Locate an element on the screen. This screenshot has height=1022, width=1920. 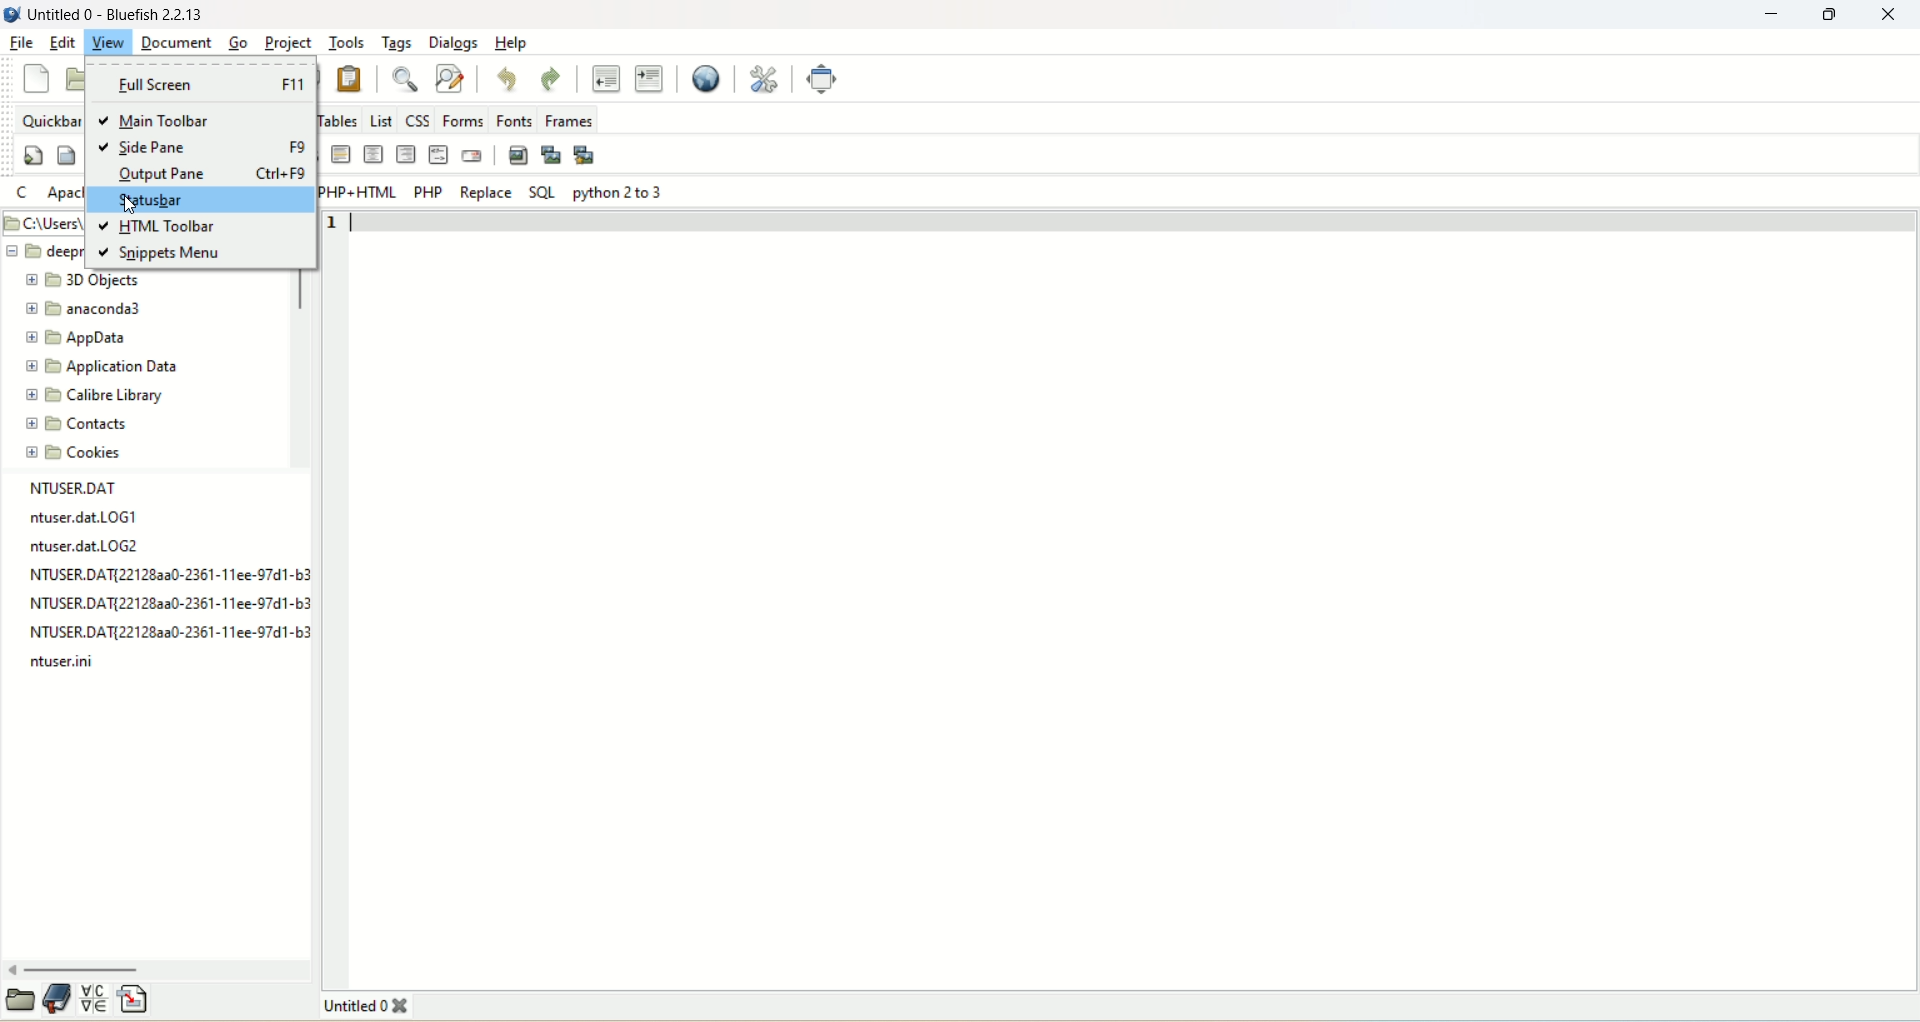
locations is located at coordinates (42, 222).